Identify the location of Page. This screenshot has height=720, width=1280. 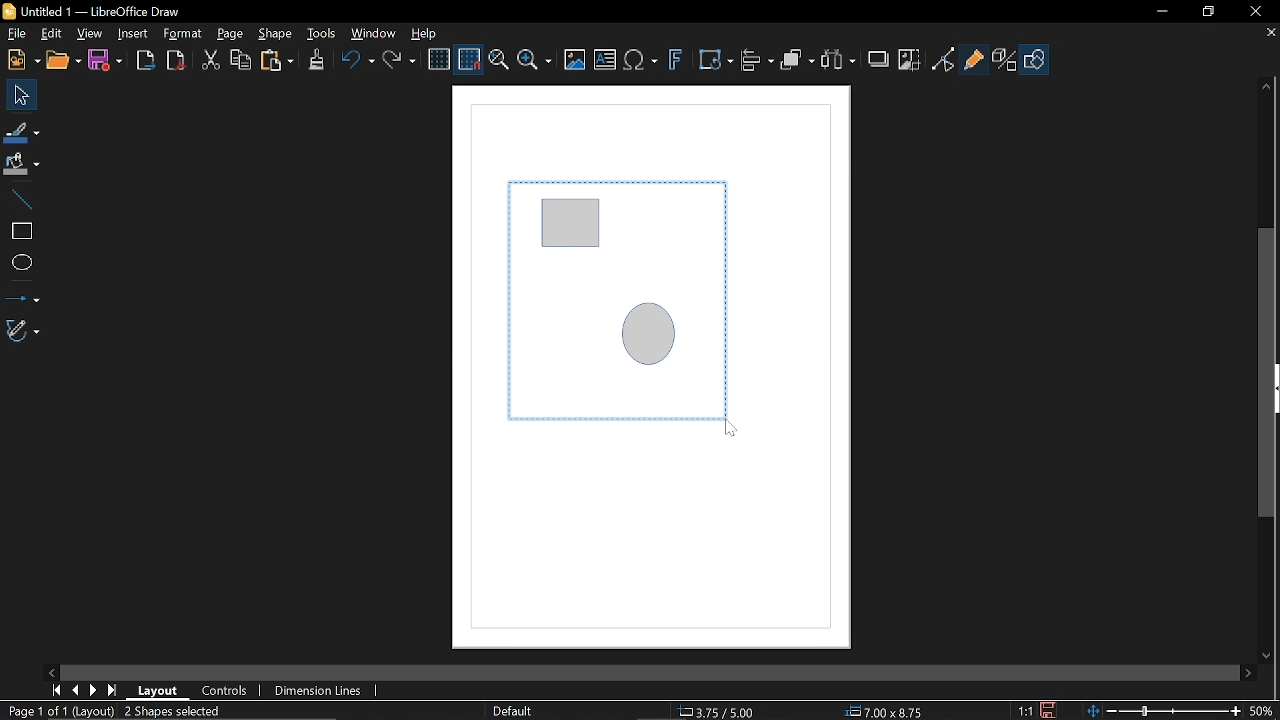
(230, 35).